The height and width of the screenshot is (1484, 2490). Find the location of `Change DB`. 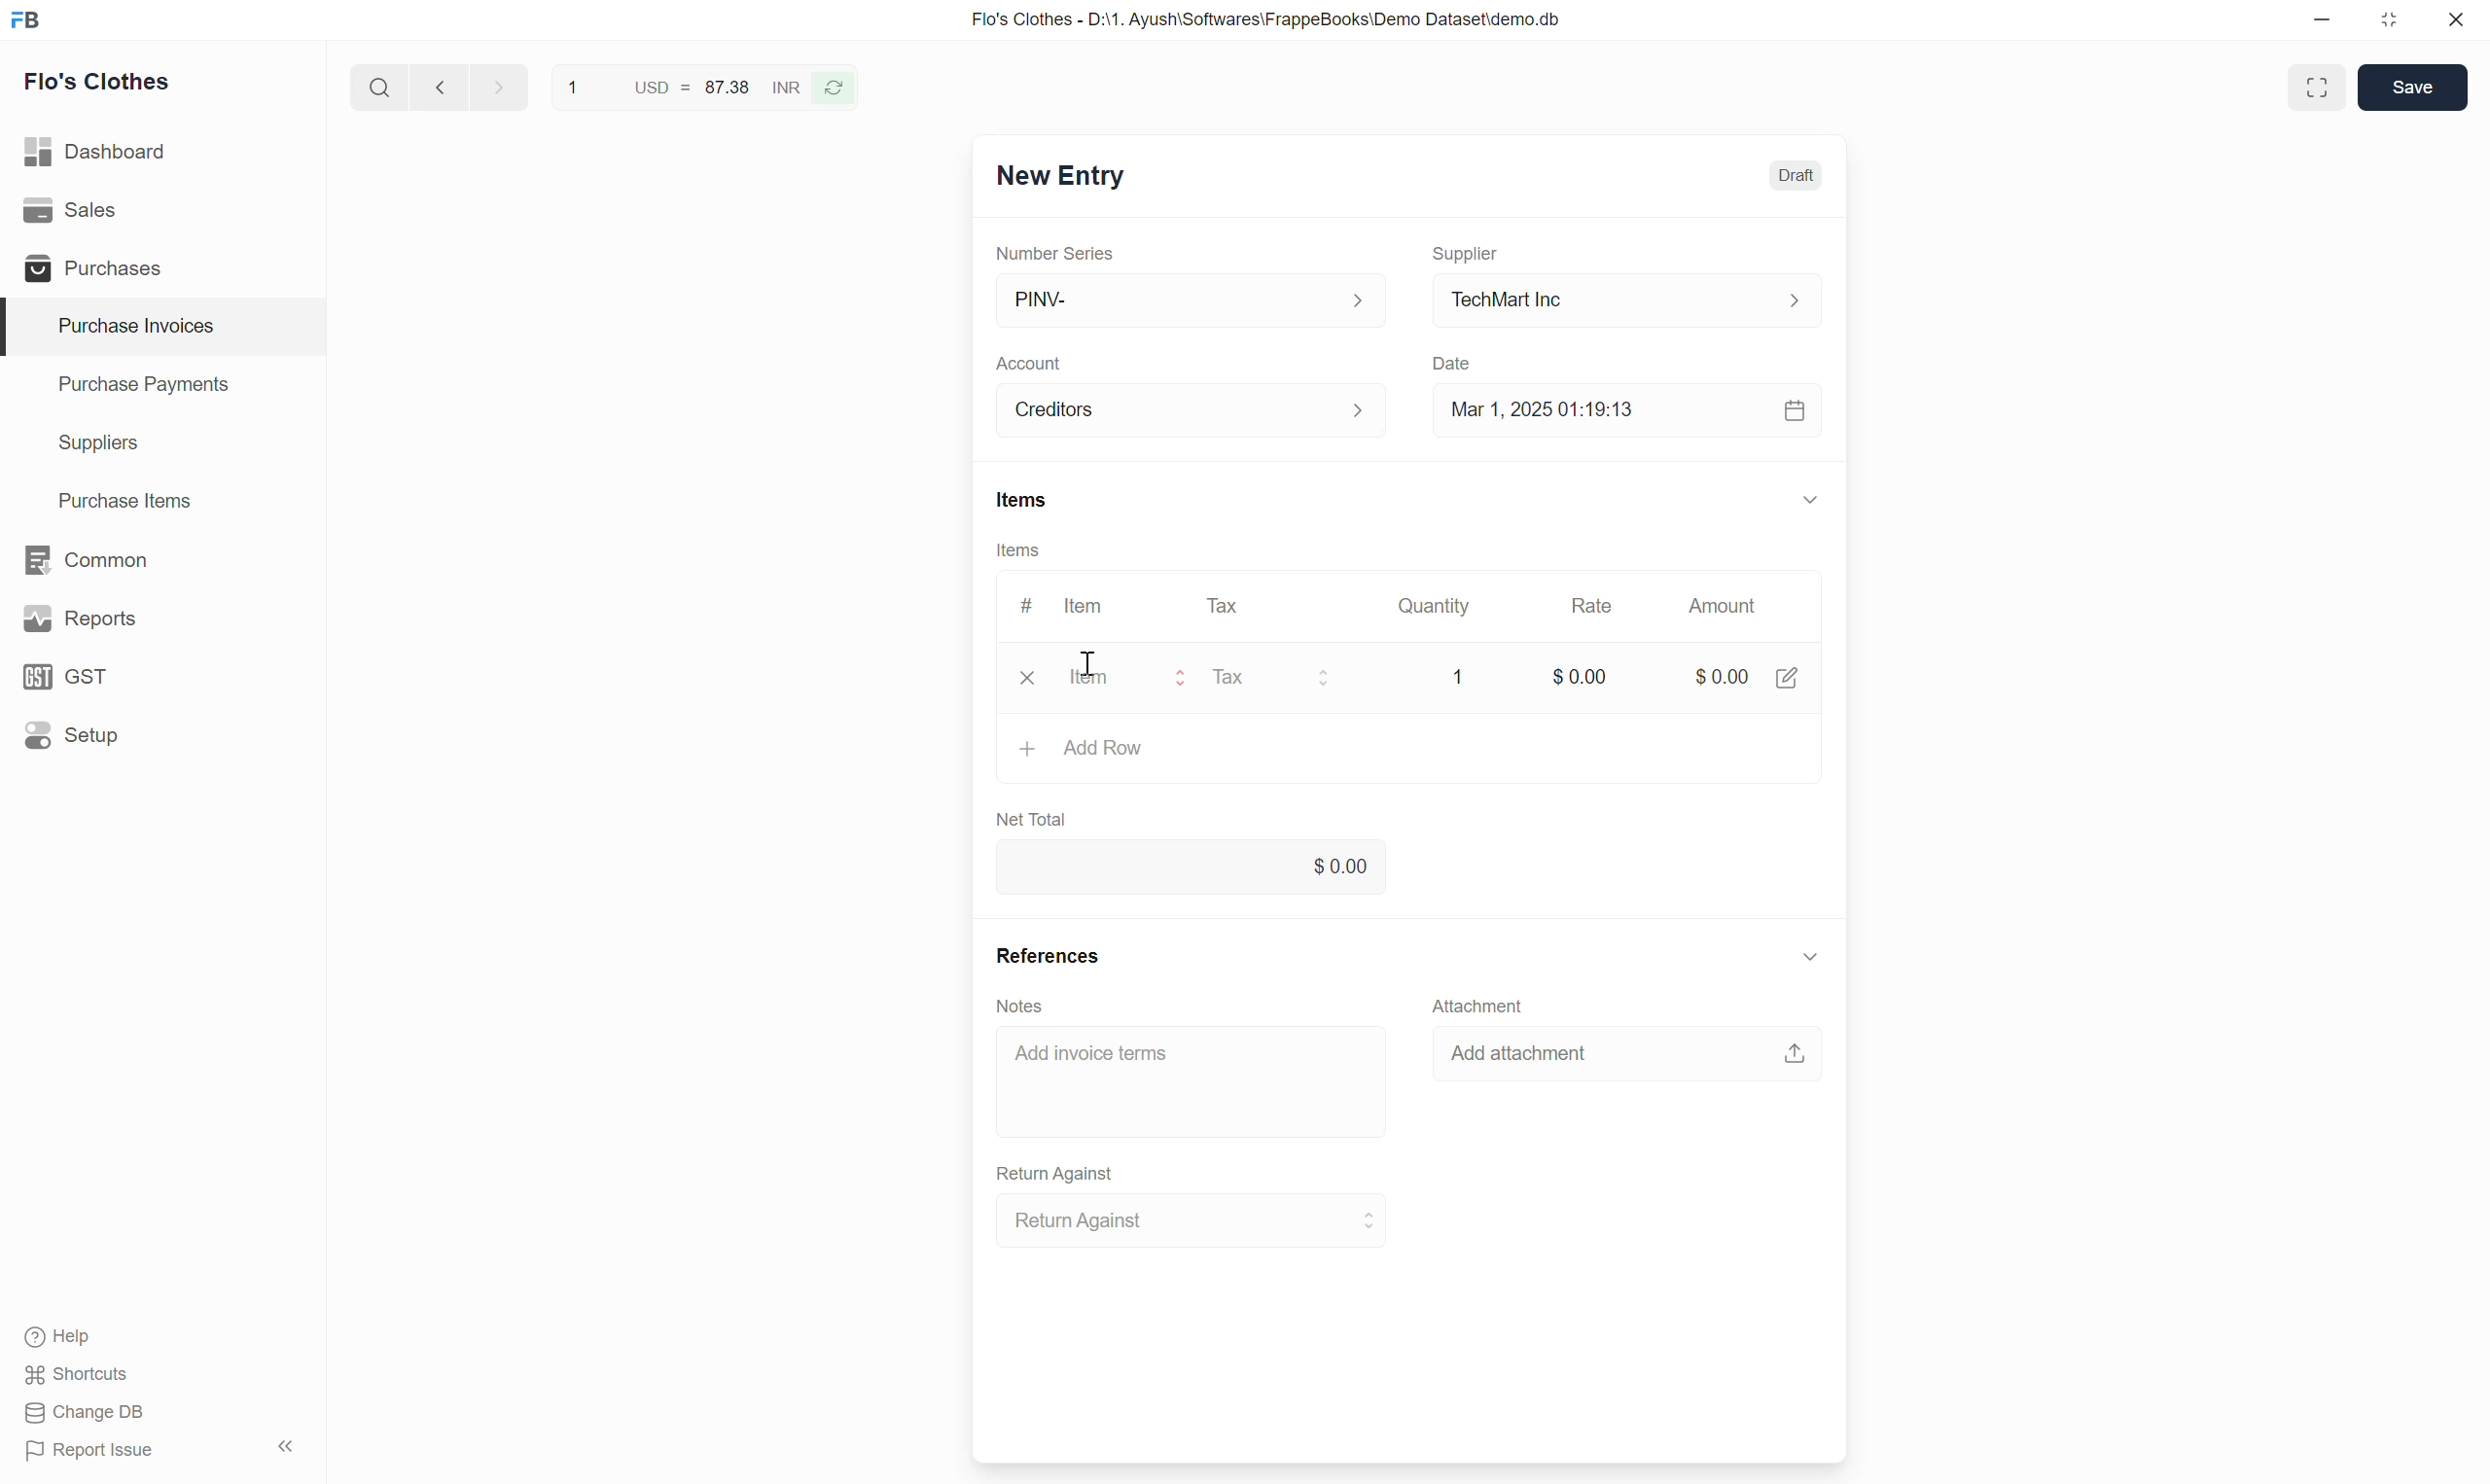

Change DB is located at coordinates (84, 1414).